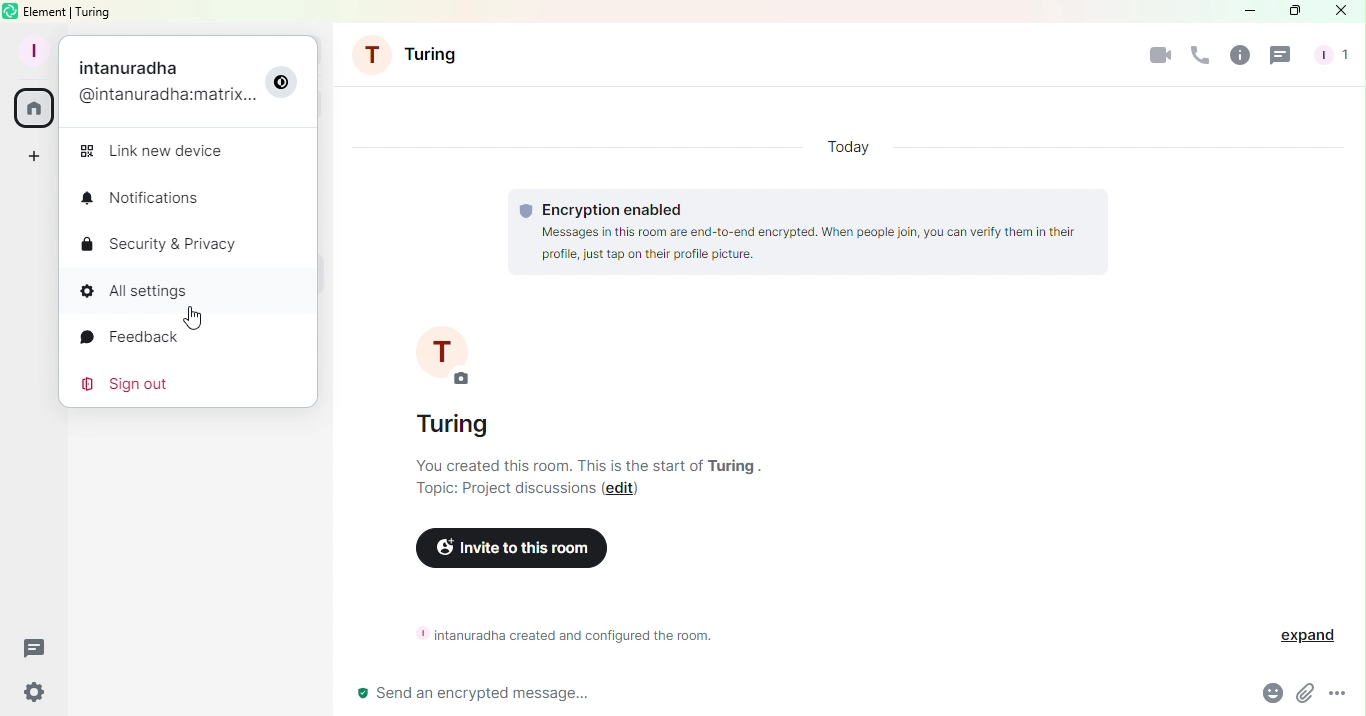 The height and width of the screenshot is (716, 1366). What do you see at coordinates (97, 12) in the screenshot?
I see `turing` at bounding box center [97, 12].